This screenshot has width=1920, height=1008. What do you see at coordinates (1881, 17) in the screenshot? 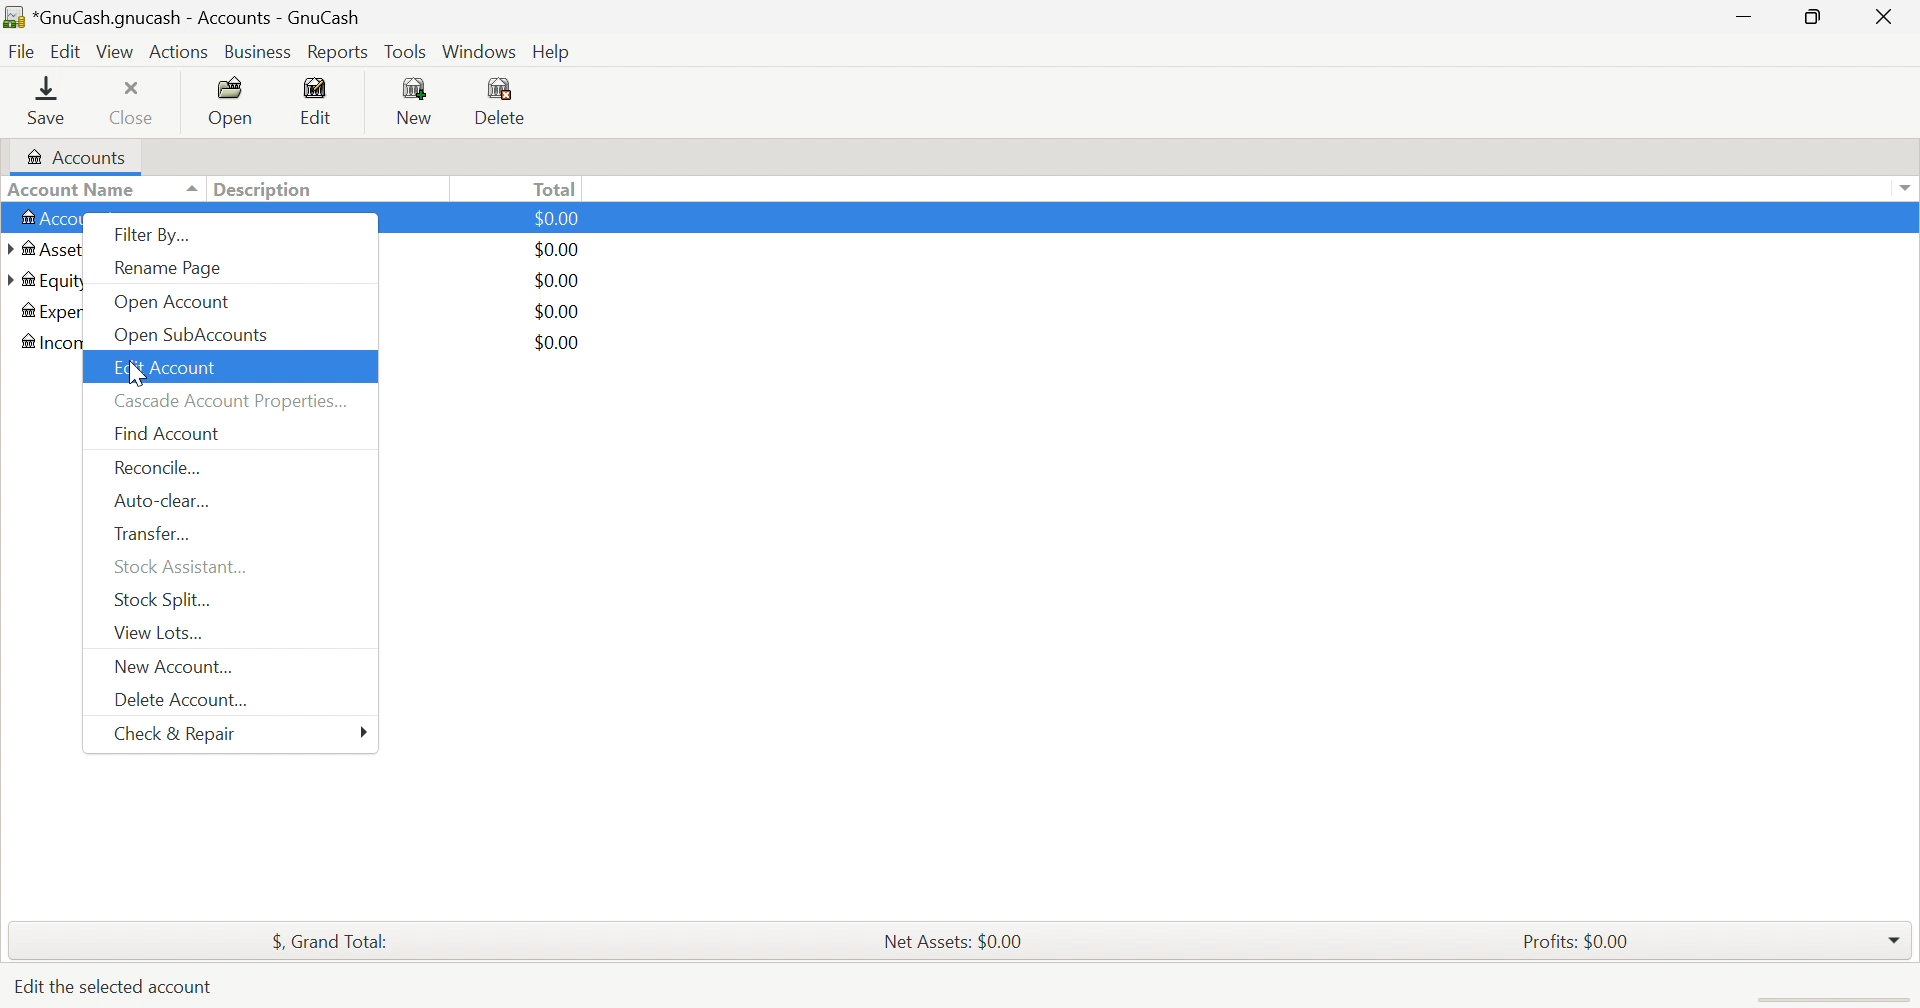
I see `Close` at bounding box center [1881, 17].